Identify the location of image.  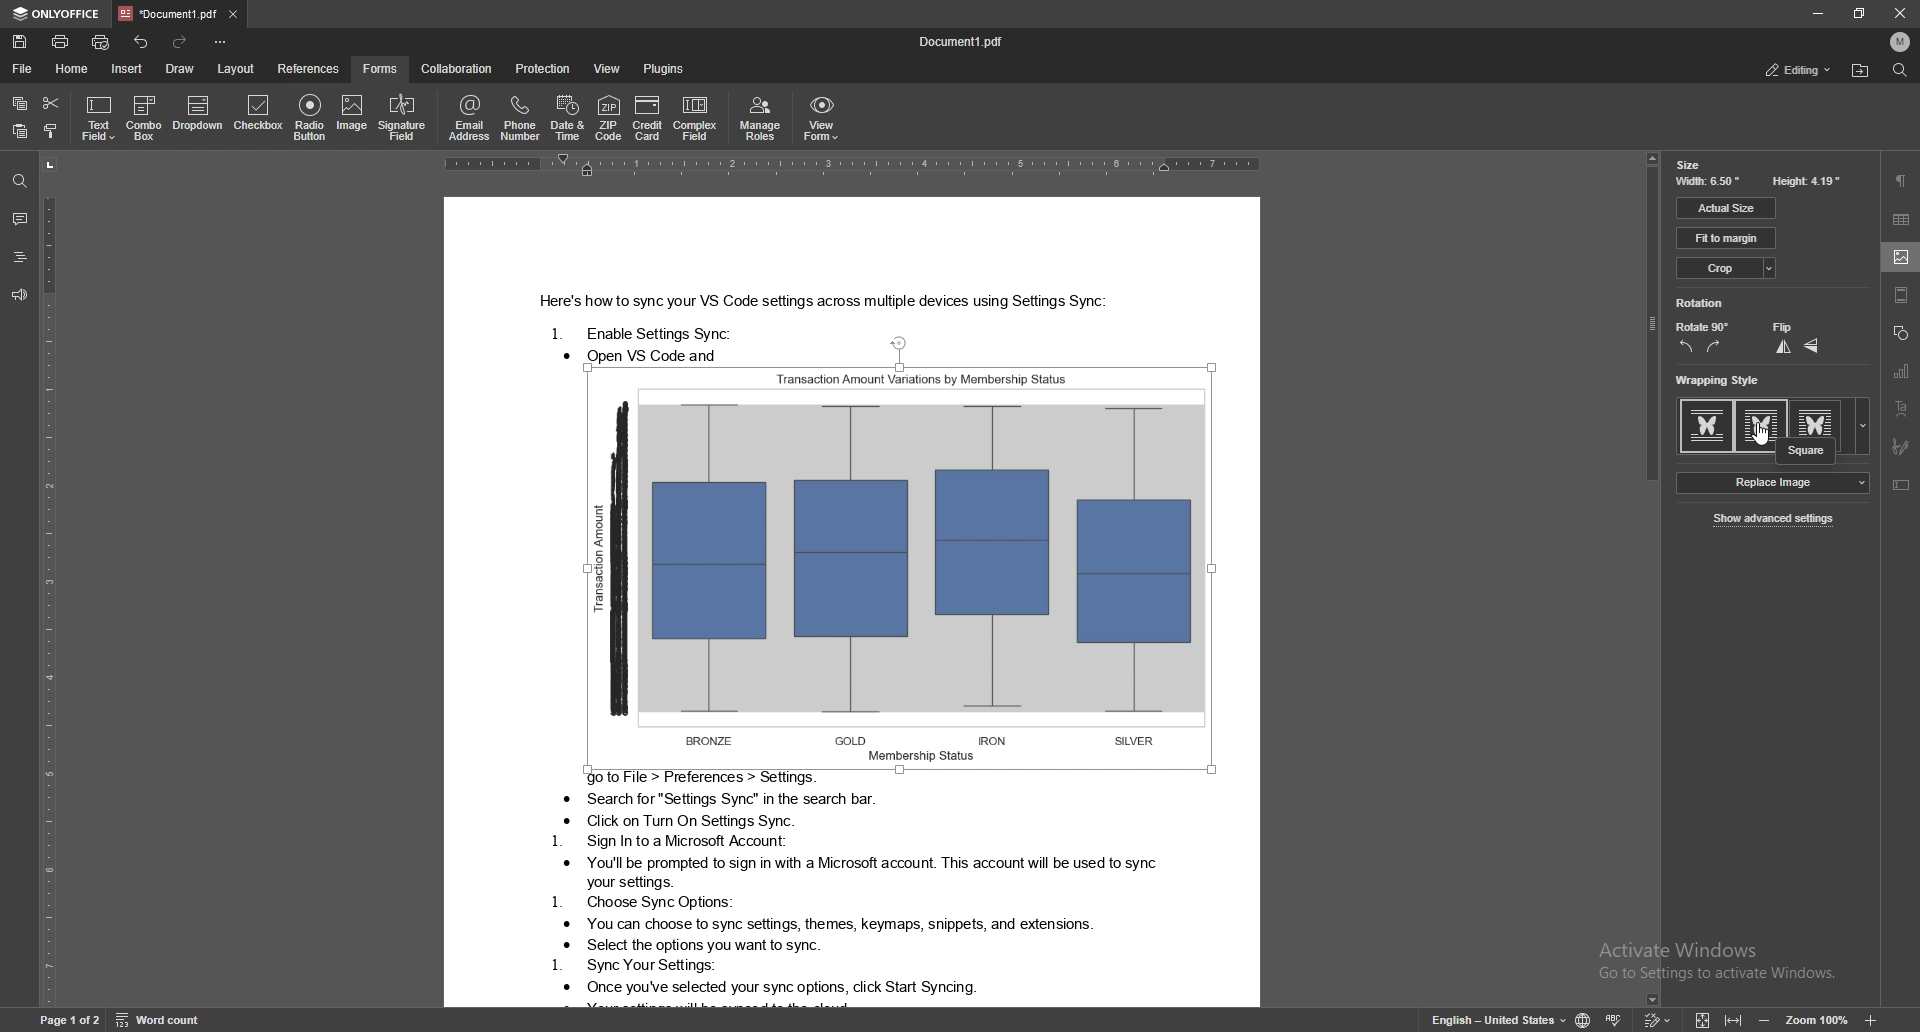
(1901, 256).